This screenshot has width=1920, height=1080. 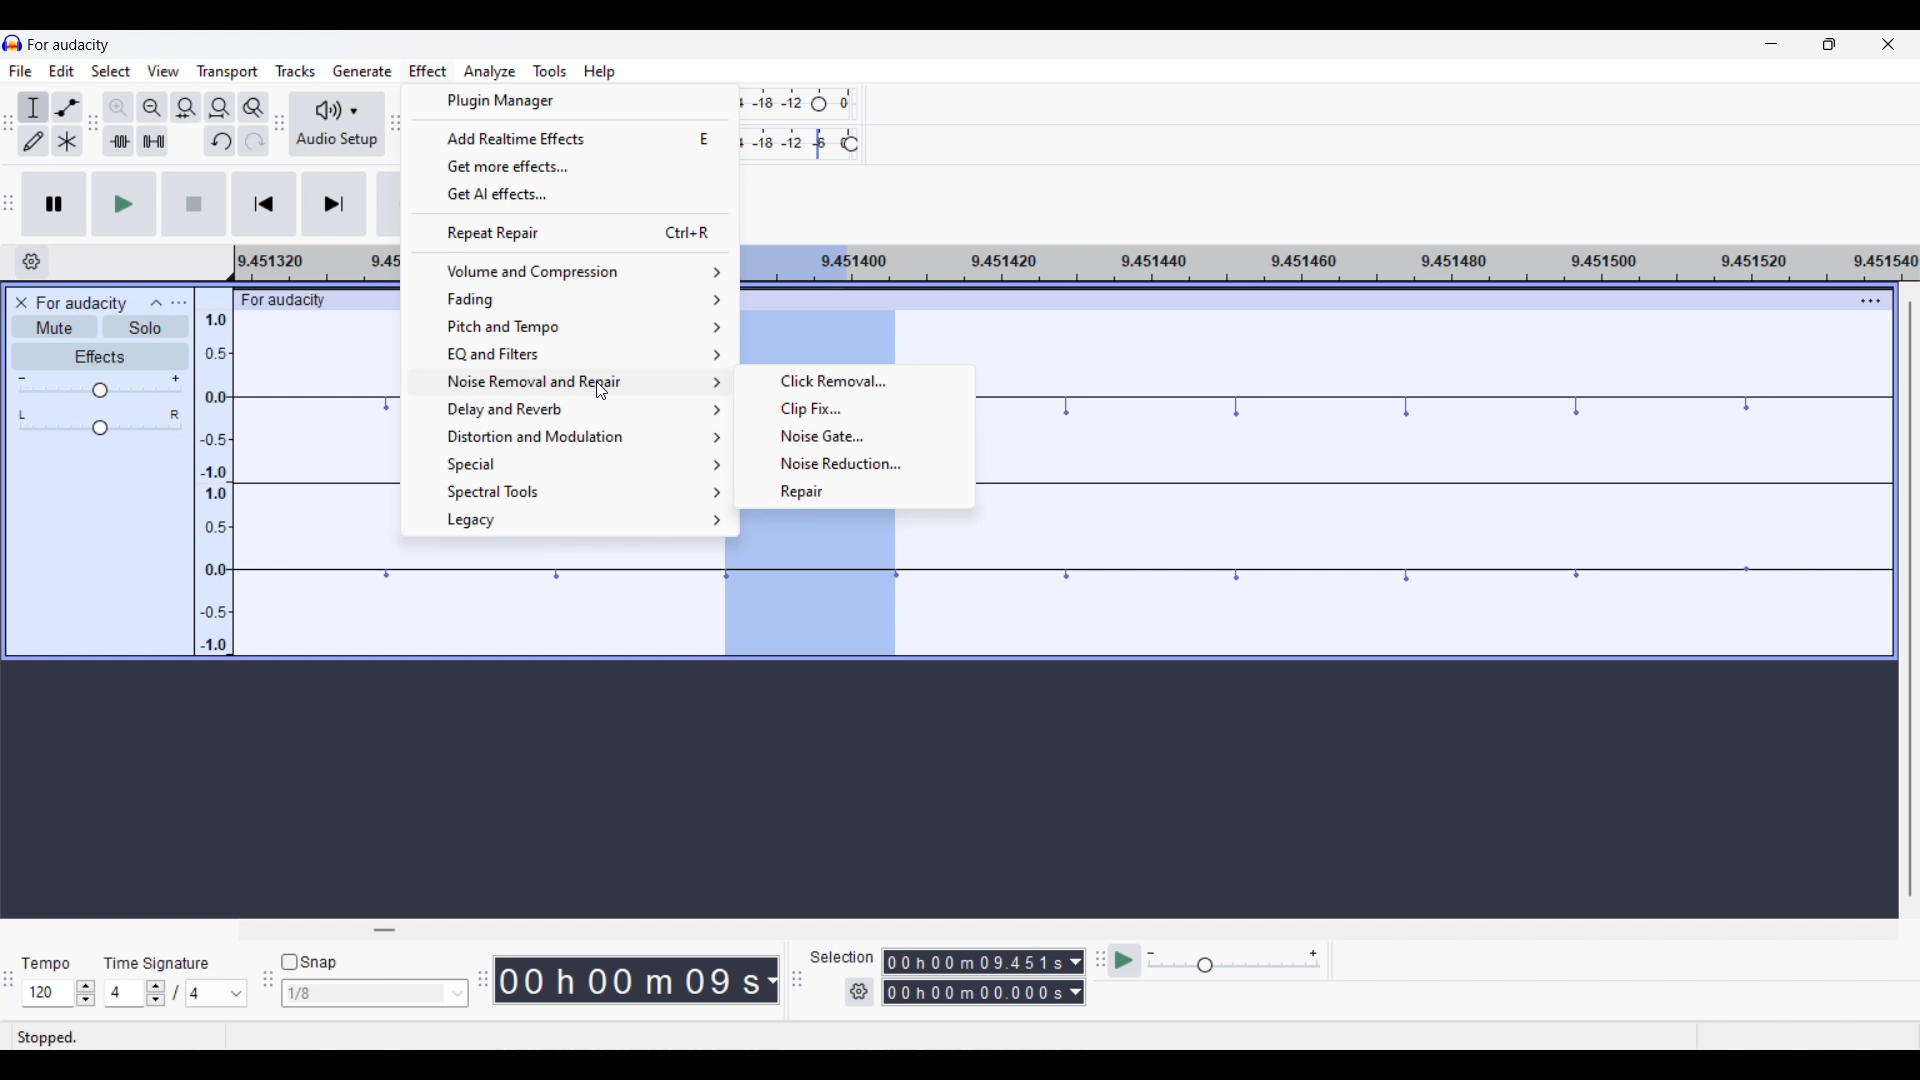 I want to click on Trim audio outside selection, so click(x=120, y=141).